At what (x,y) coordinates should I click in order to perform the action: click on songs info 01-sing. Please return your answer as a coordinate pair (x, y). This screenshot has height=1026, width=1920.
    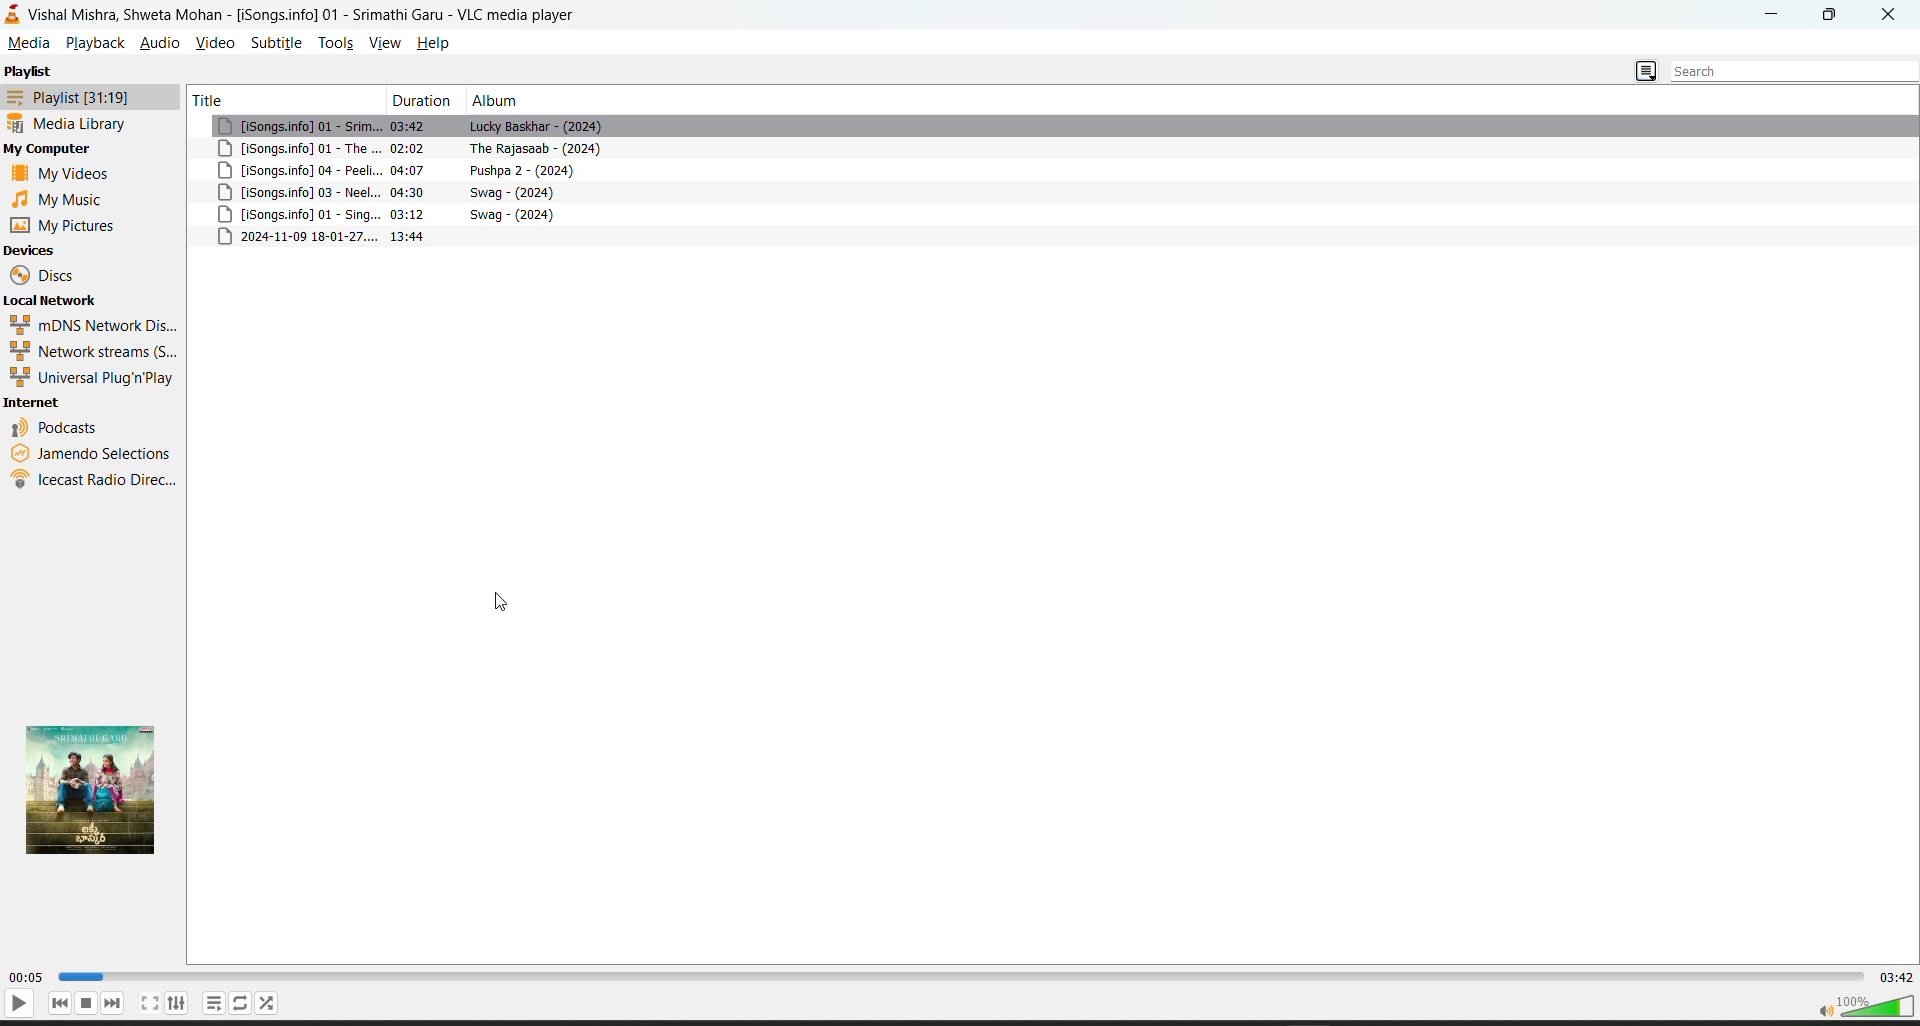
    Looking at the image, I should click on (295, 214).